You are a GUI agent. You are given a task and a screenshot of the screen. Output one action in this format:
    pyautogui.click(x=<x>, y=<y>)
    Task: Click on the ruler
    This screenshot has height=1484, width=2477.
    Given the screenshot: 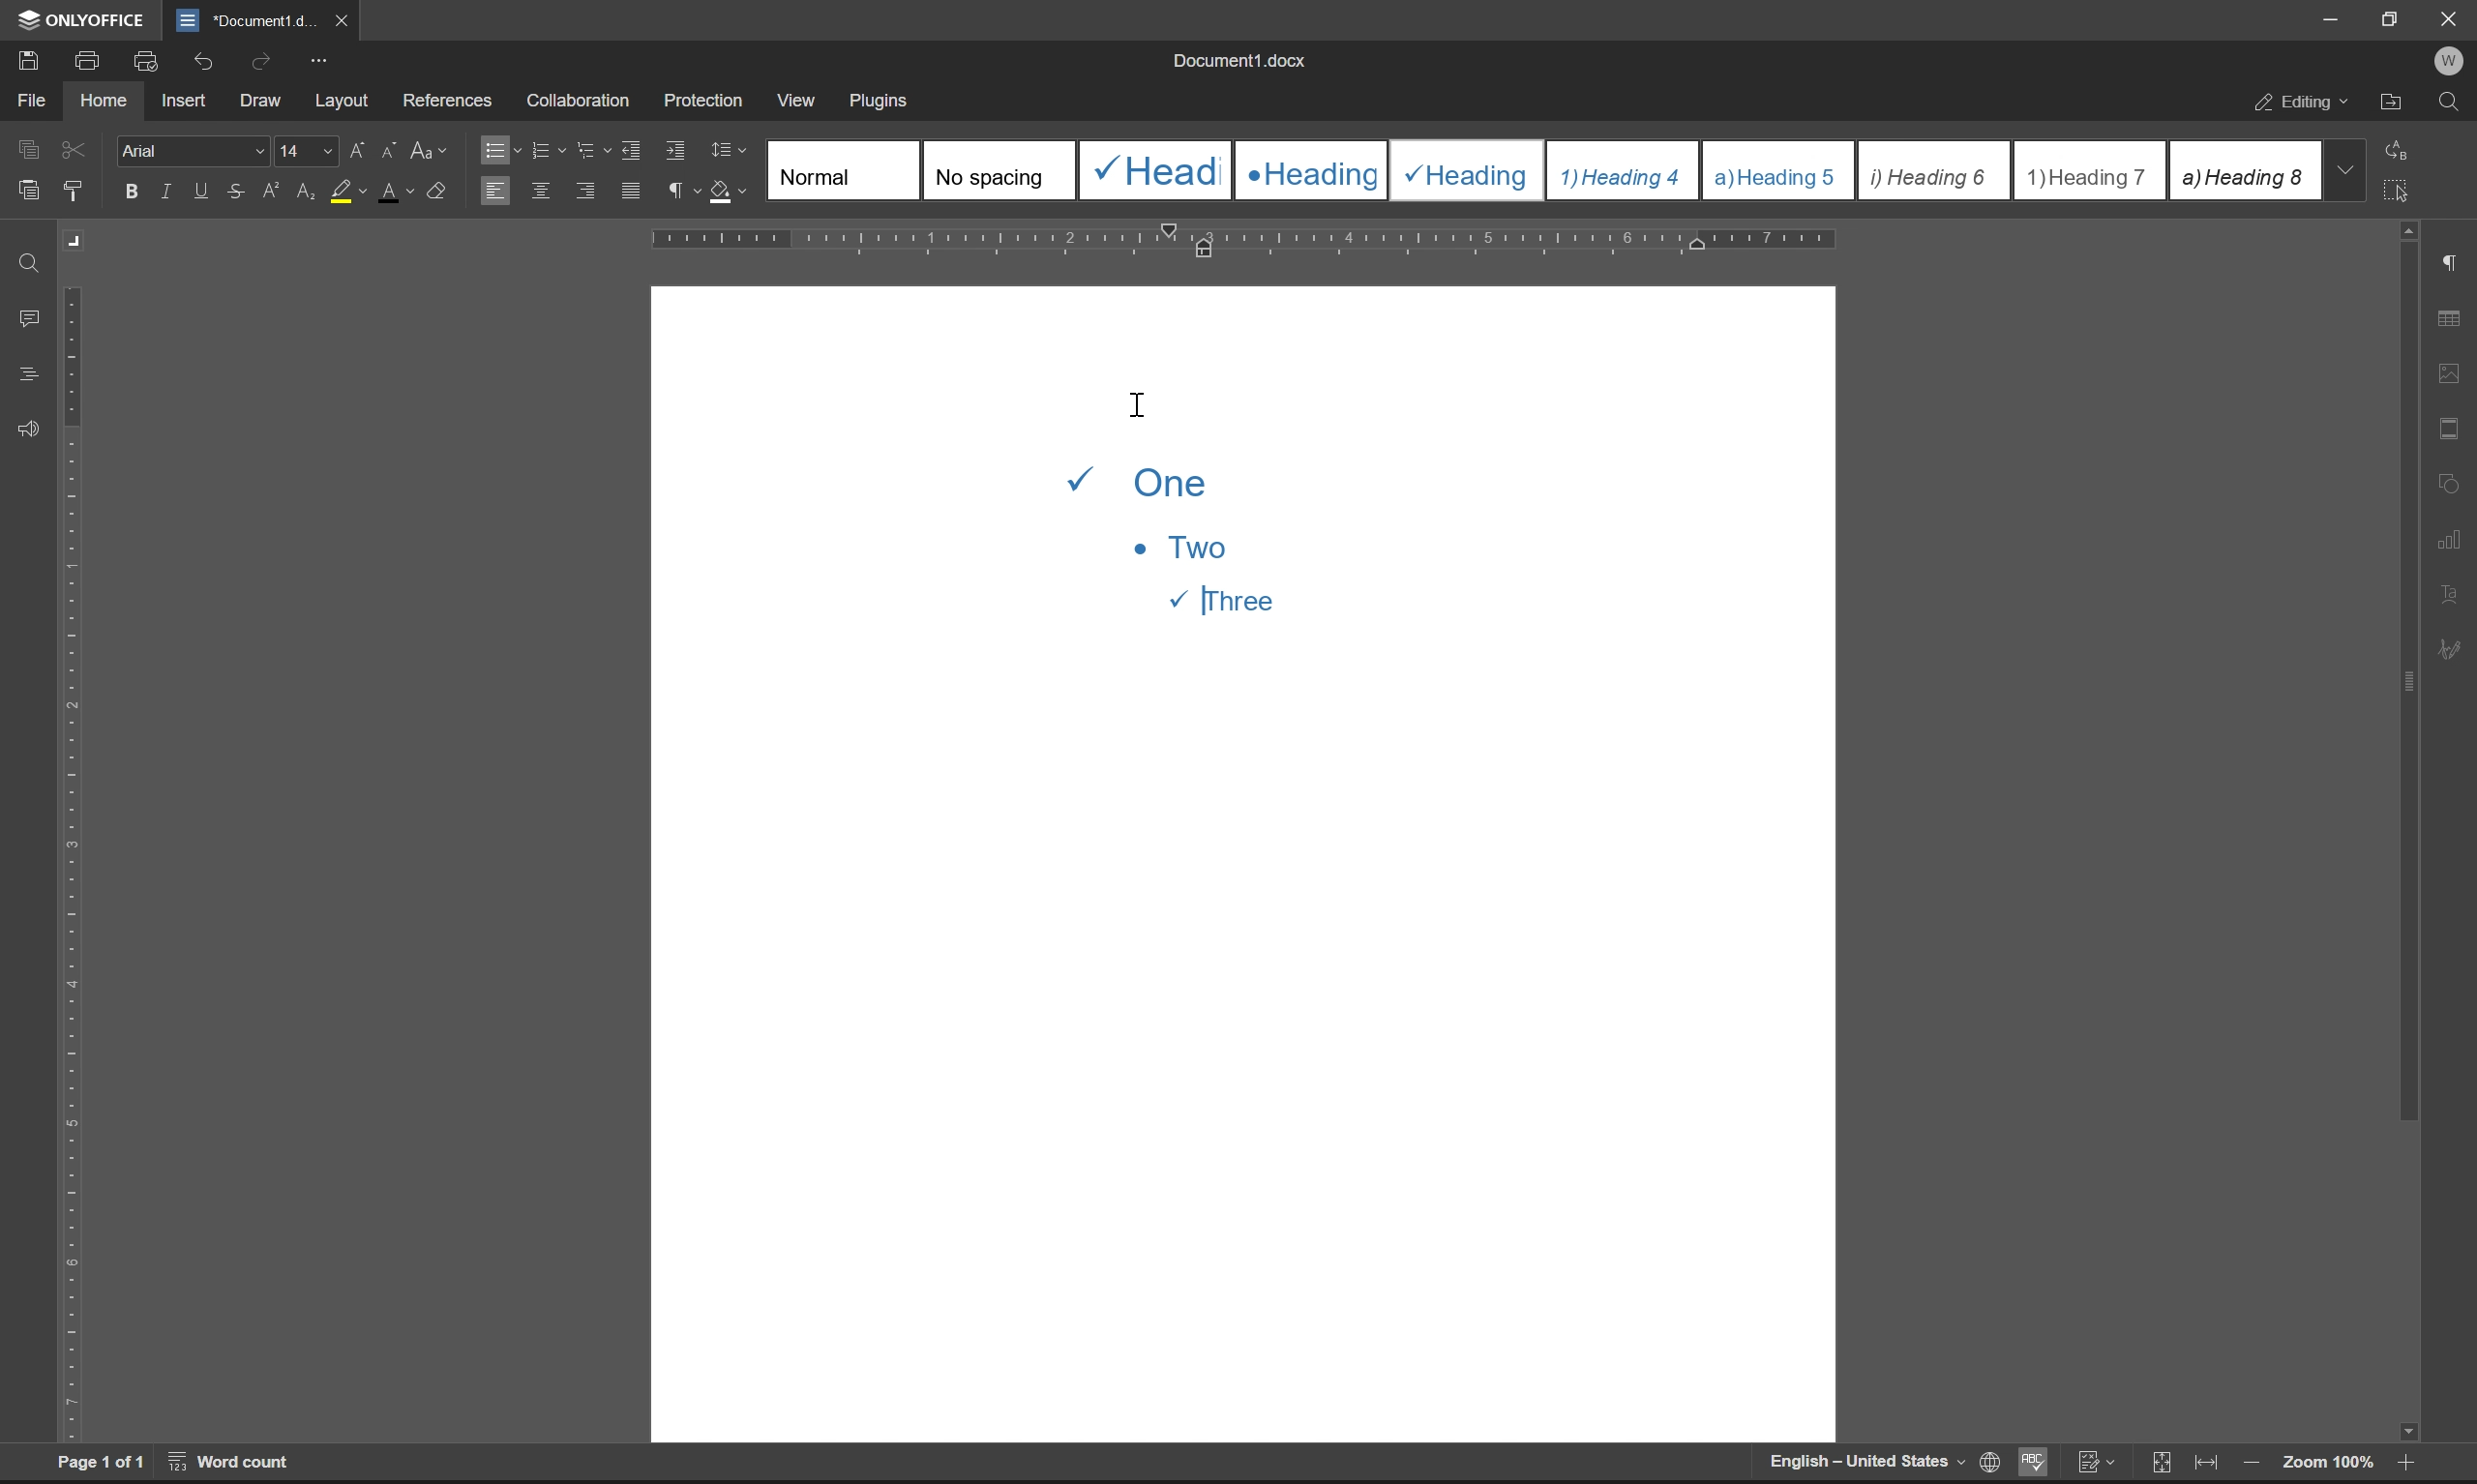 What is the action you would take?
    pyautogui.click(x=1245, y=241)
    